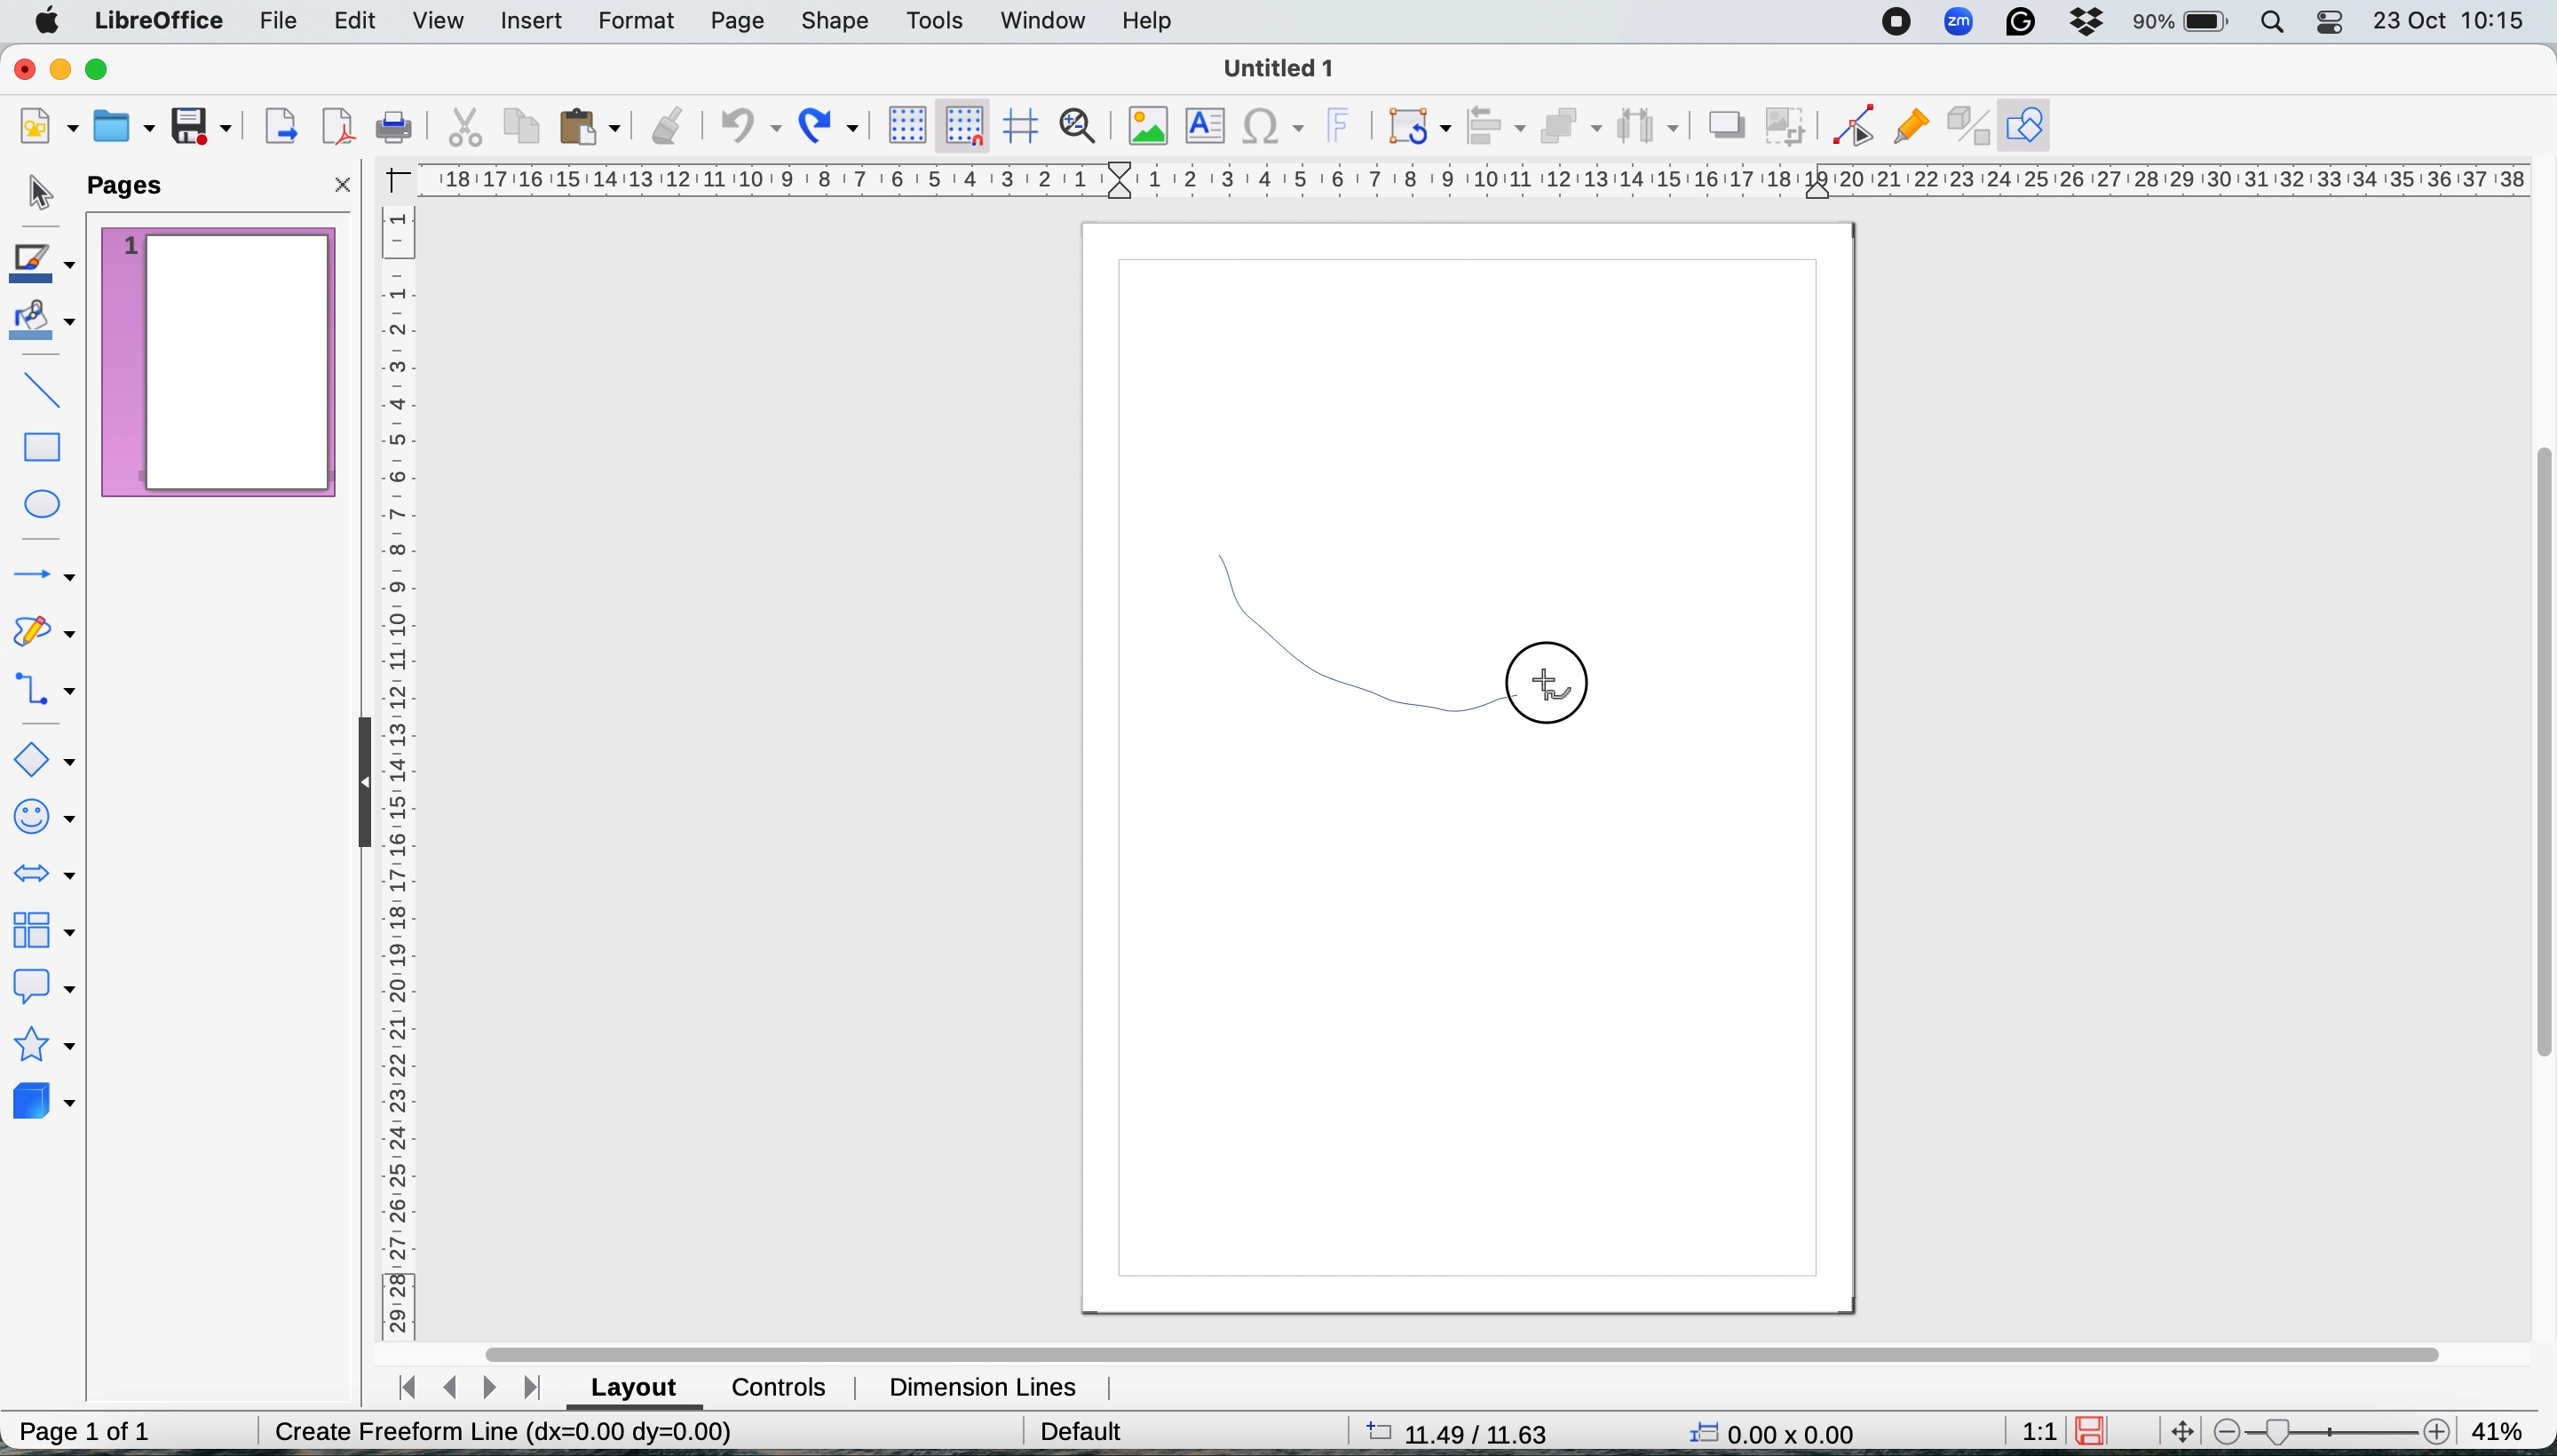 This screenshot has width=2557, height=1456. What do you see at coordinates (1495, 127) in the screenshot?
I see `align objects` at bounding box center [1495, 127].